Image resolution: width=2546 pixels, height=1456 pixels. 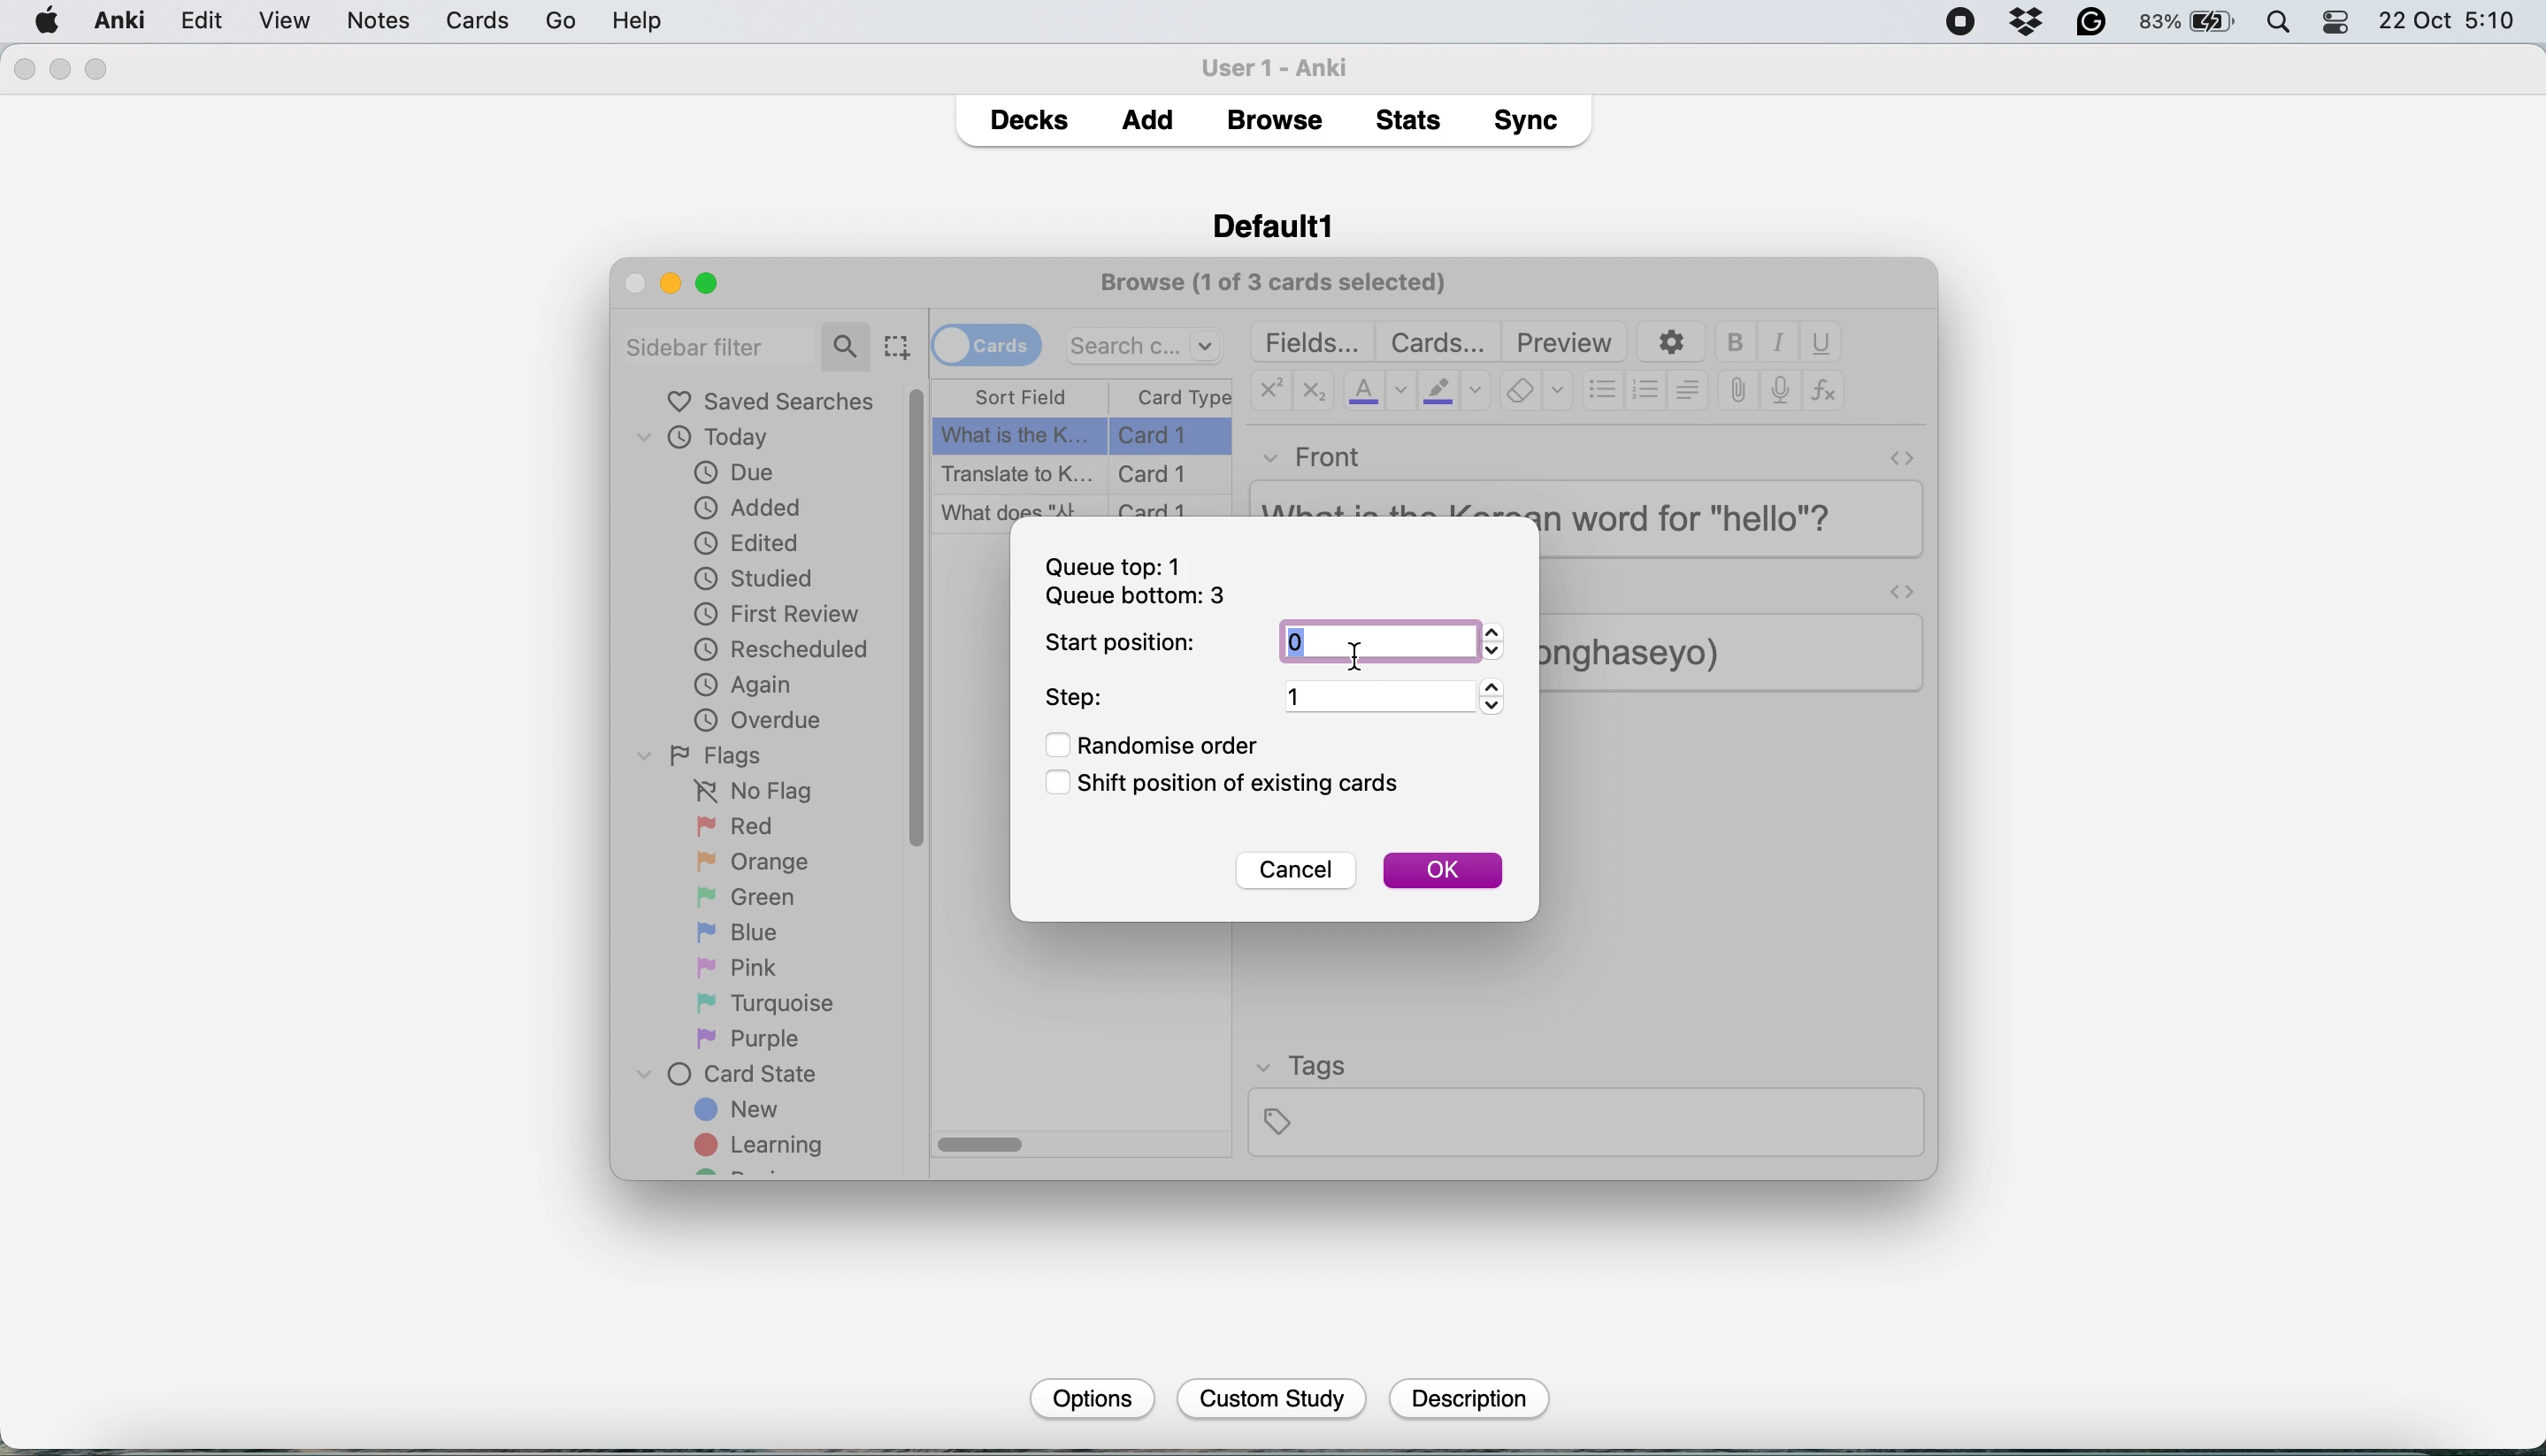 What do you see at coordinates (1824, 392) in the screenshot?
I see `function` at bounding box center [1824, 392].